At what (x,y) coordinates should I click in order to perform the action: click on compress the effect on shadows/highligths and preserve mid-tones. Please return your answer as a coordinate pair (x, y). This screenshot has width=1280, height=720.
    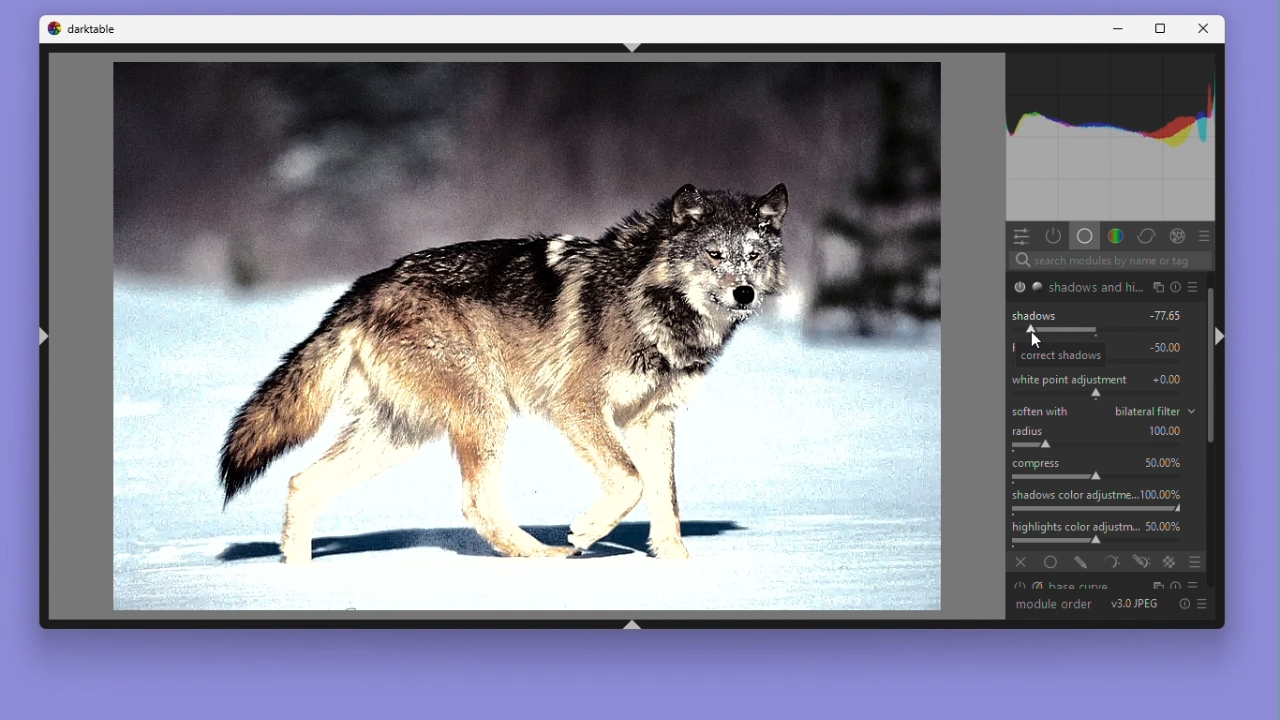
    Looking at the image, I should click on (1060, 478).